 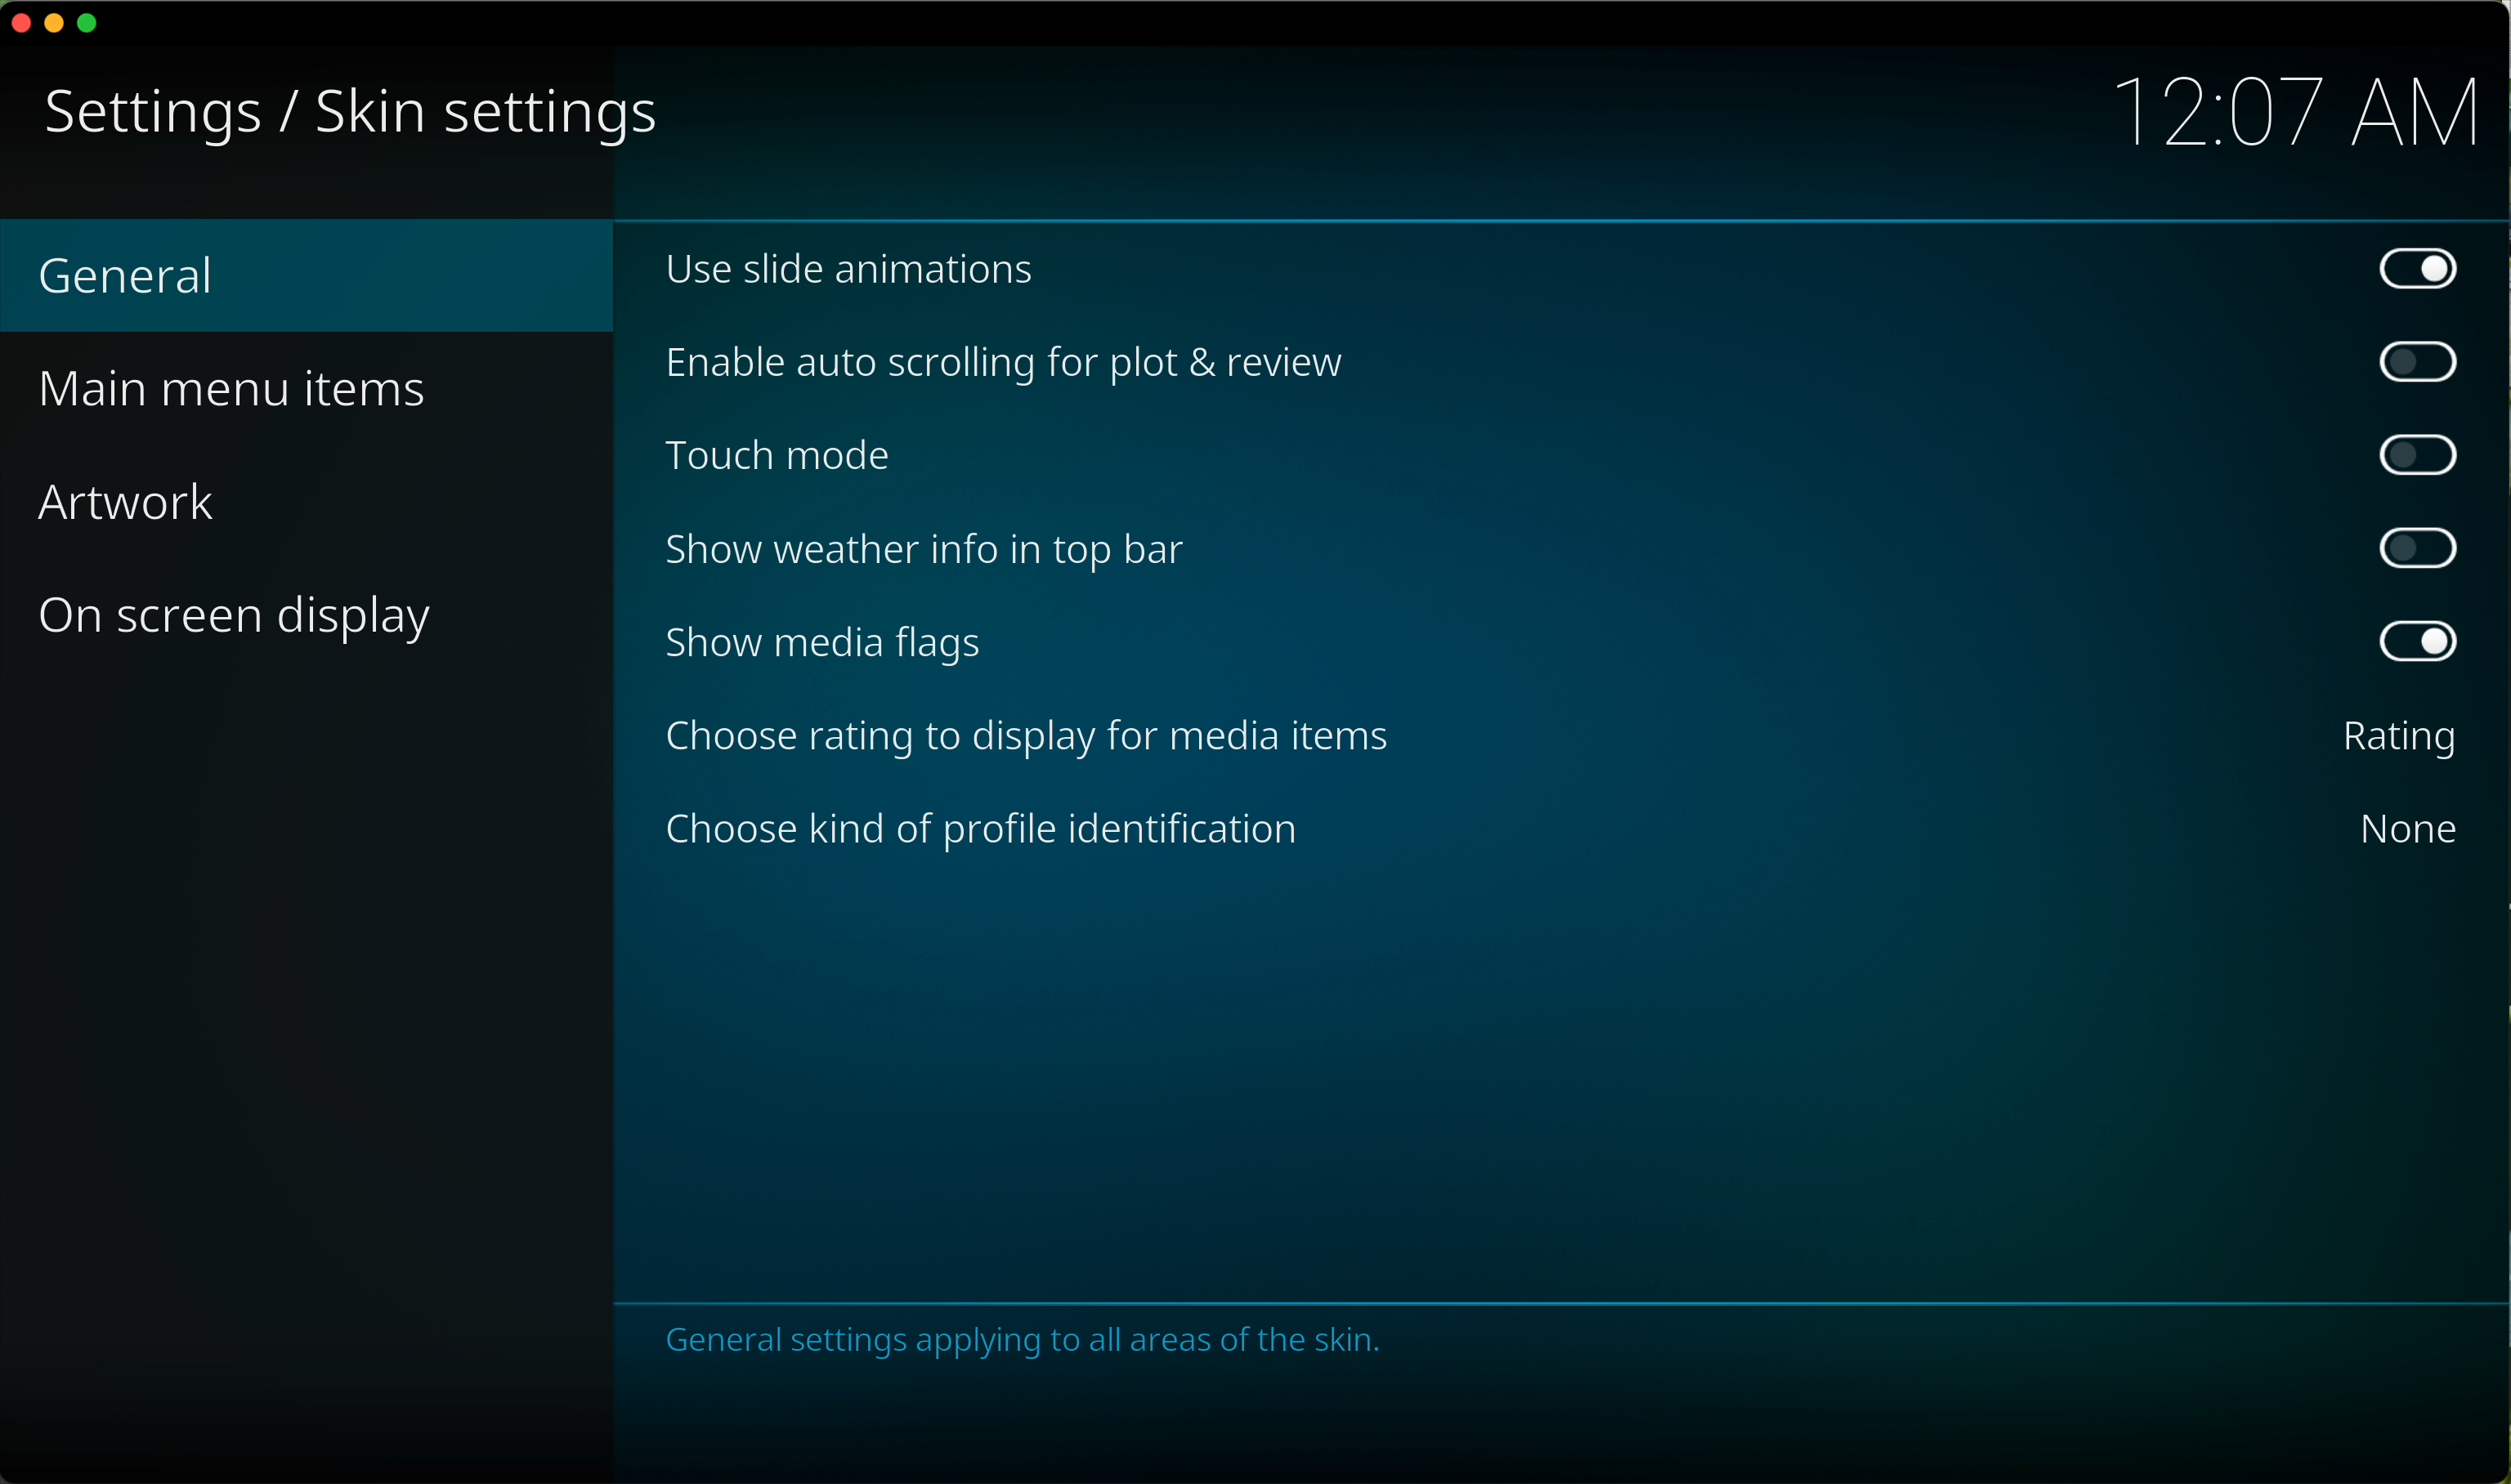 What do you see at coordinates (55, 30) in the screenshot?
I see `minimize` at bounding box center [55, 30].